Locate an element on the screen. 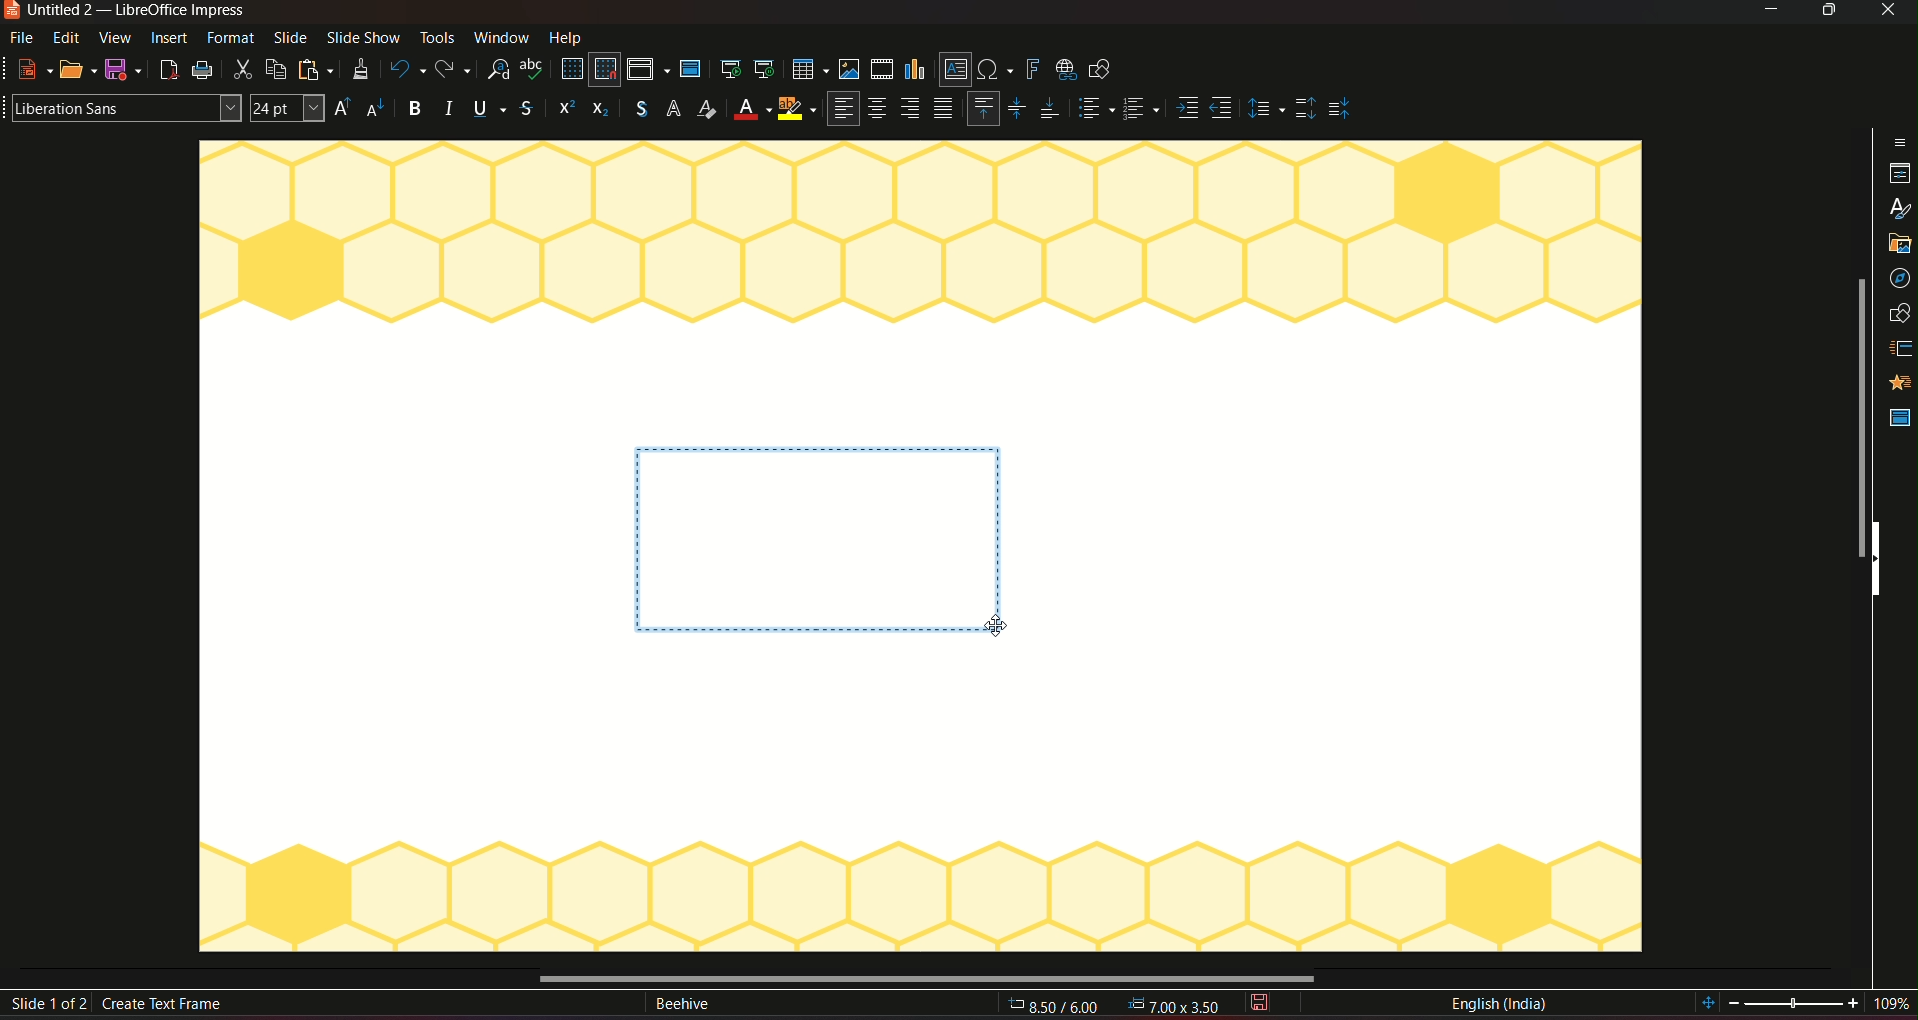 The image size is (1918, 1020). Underline is located at coordinates (490, 107).